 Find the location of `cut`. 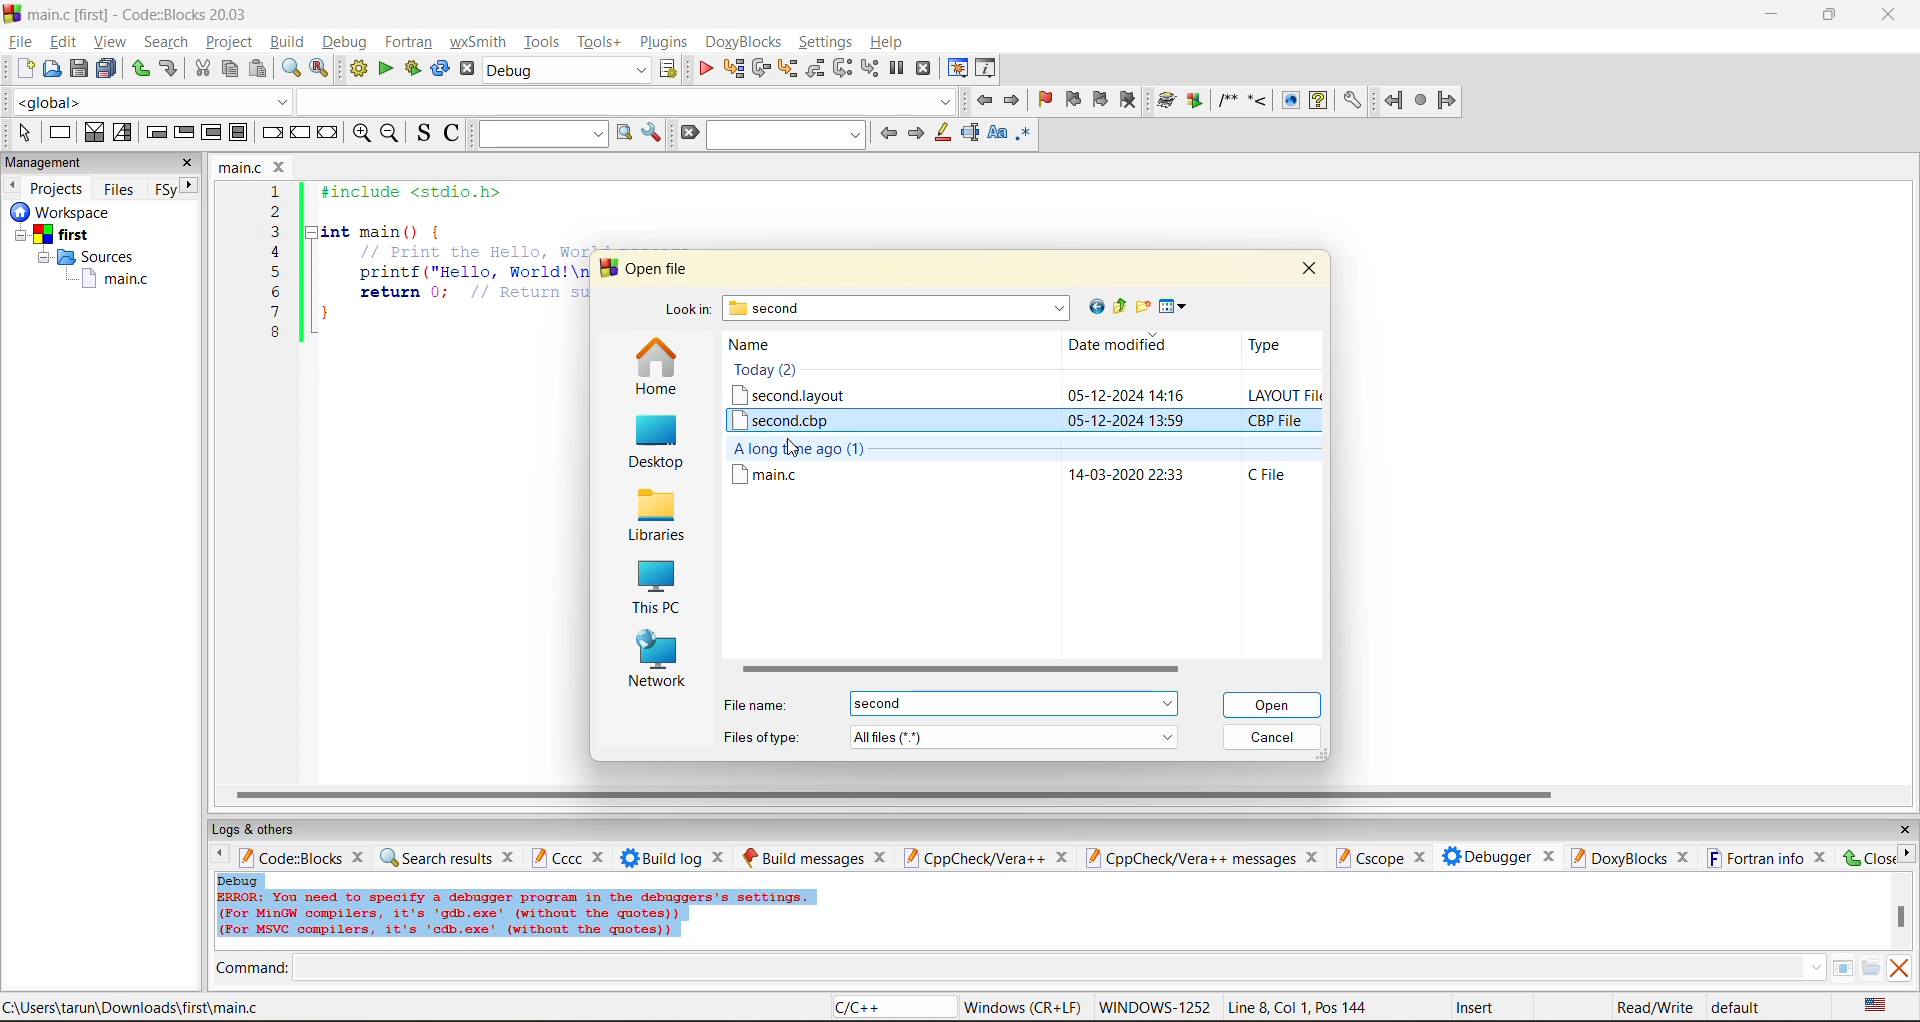

cut is located at coordinates (202, 69).